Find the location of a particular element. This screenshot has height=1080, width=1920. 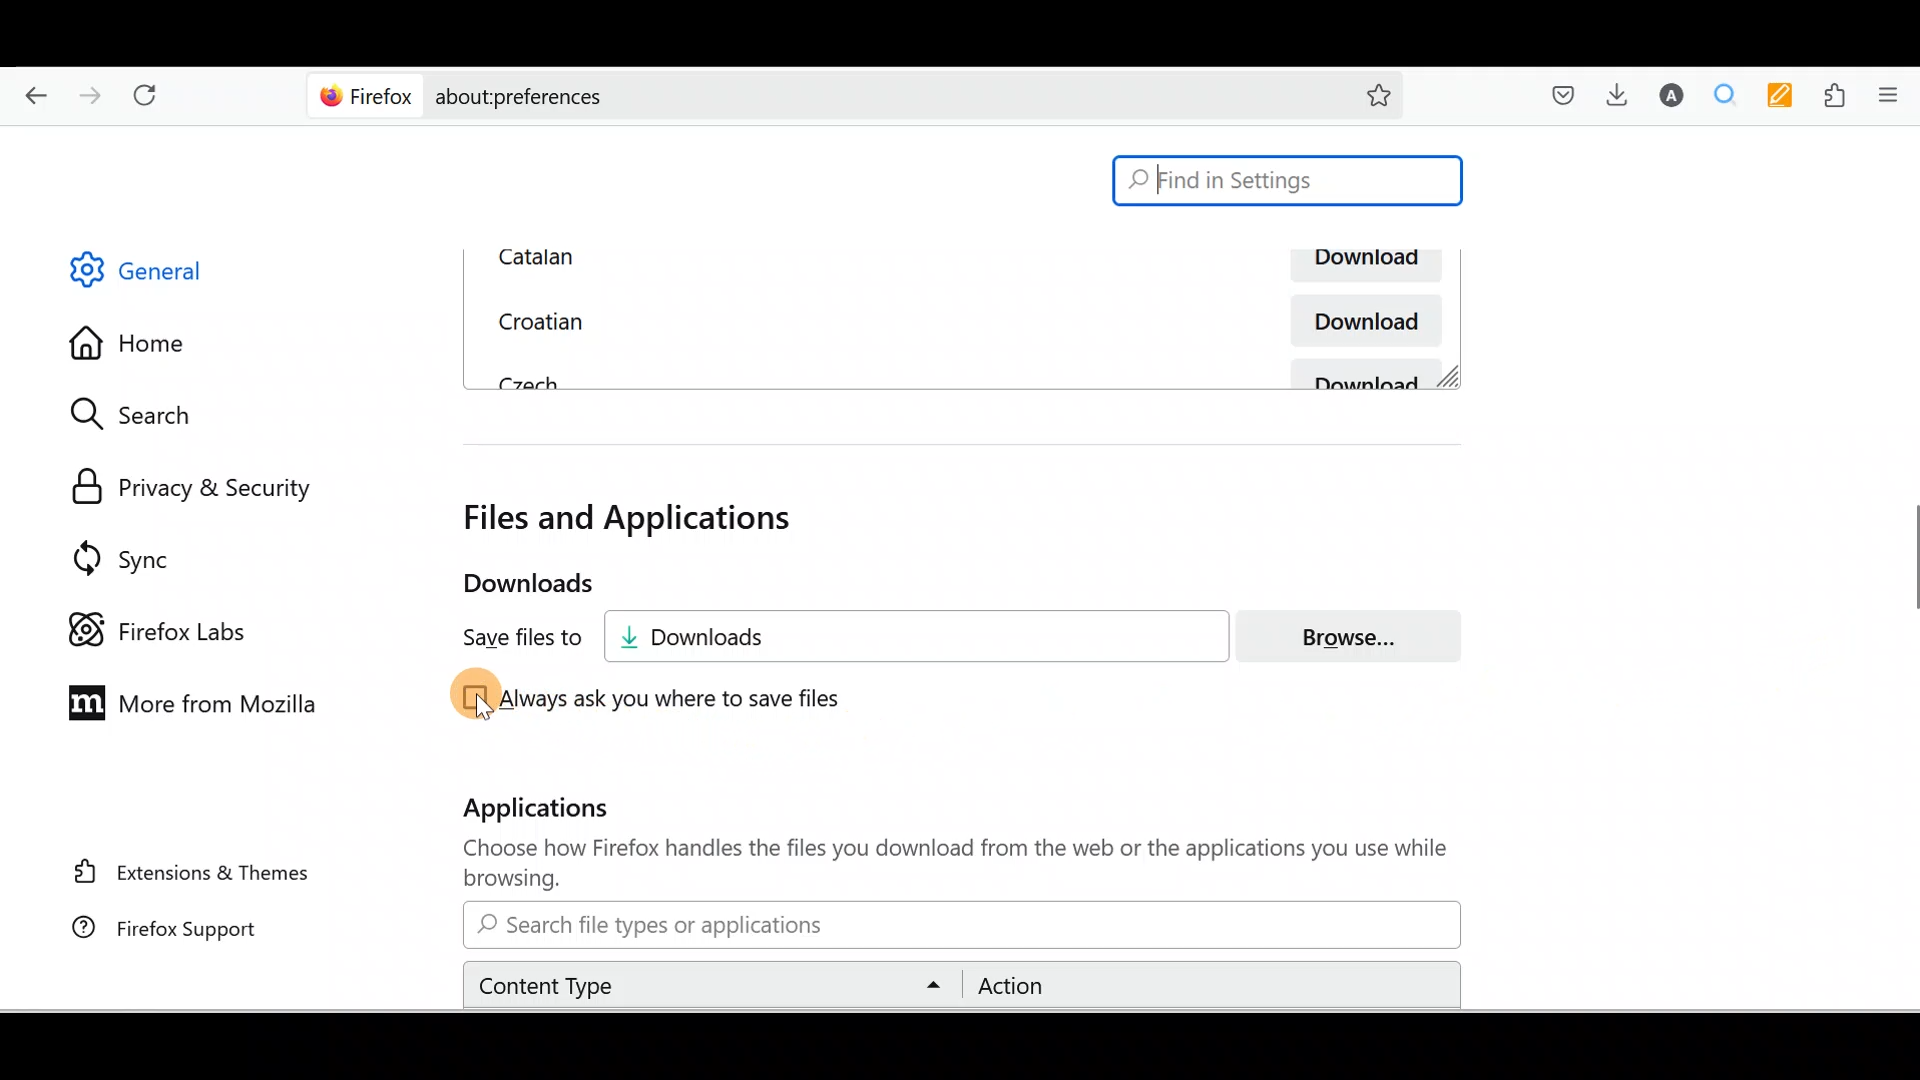

Downloads is located at coordinates (931, 636).